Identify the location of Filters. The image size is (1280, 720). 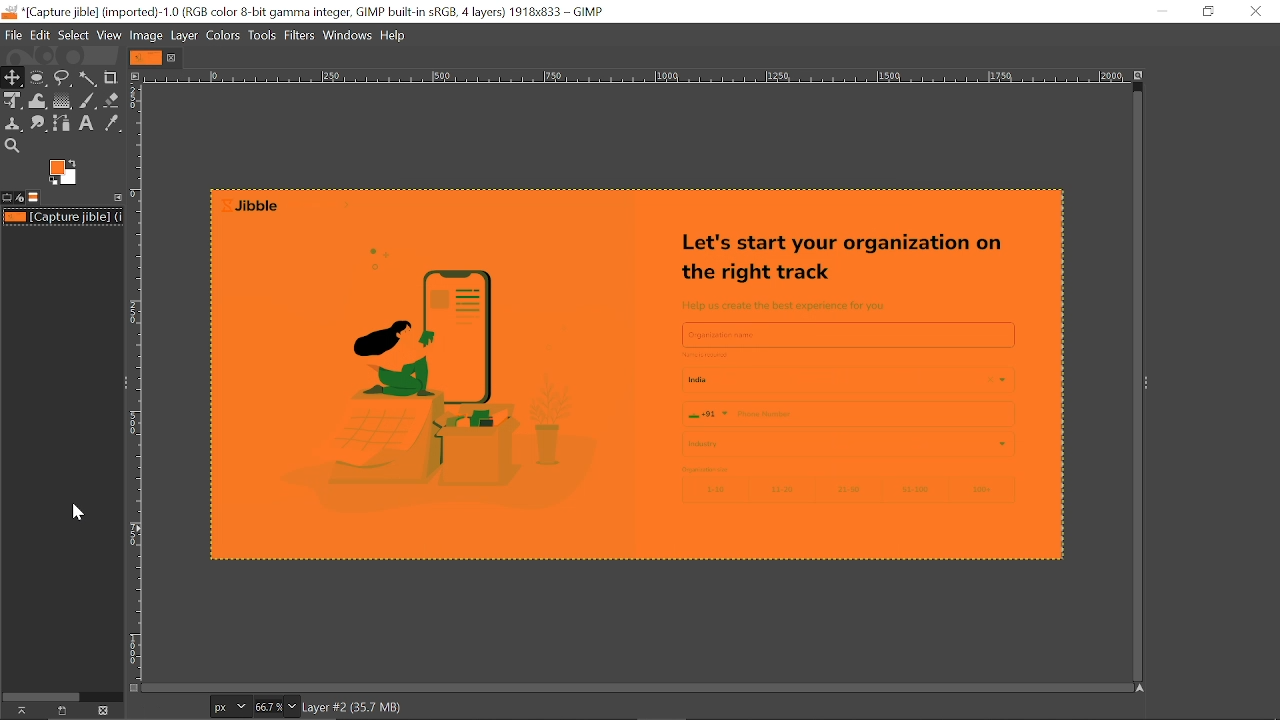
(301, 35).